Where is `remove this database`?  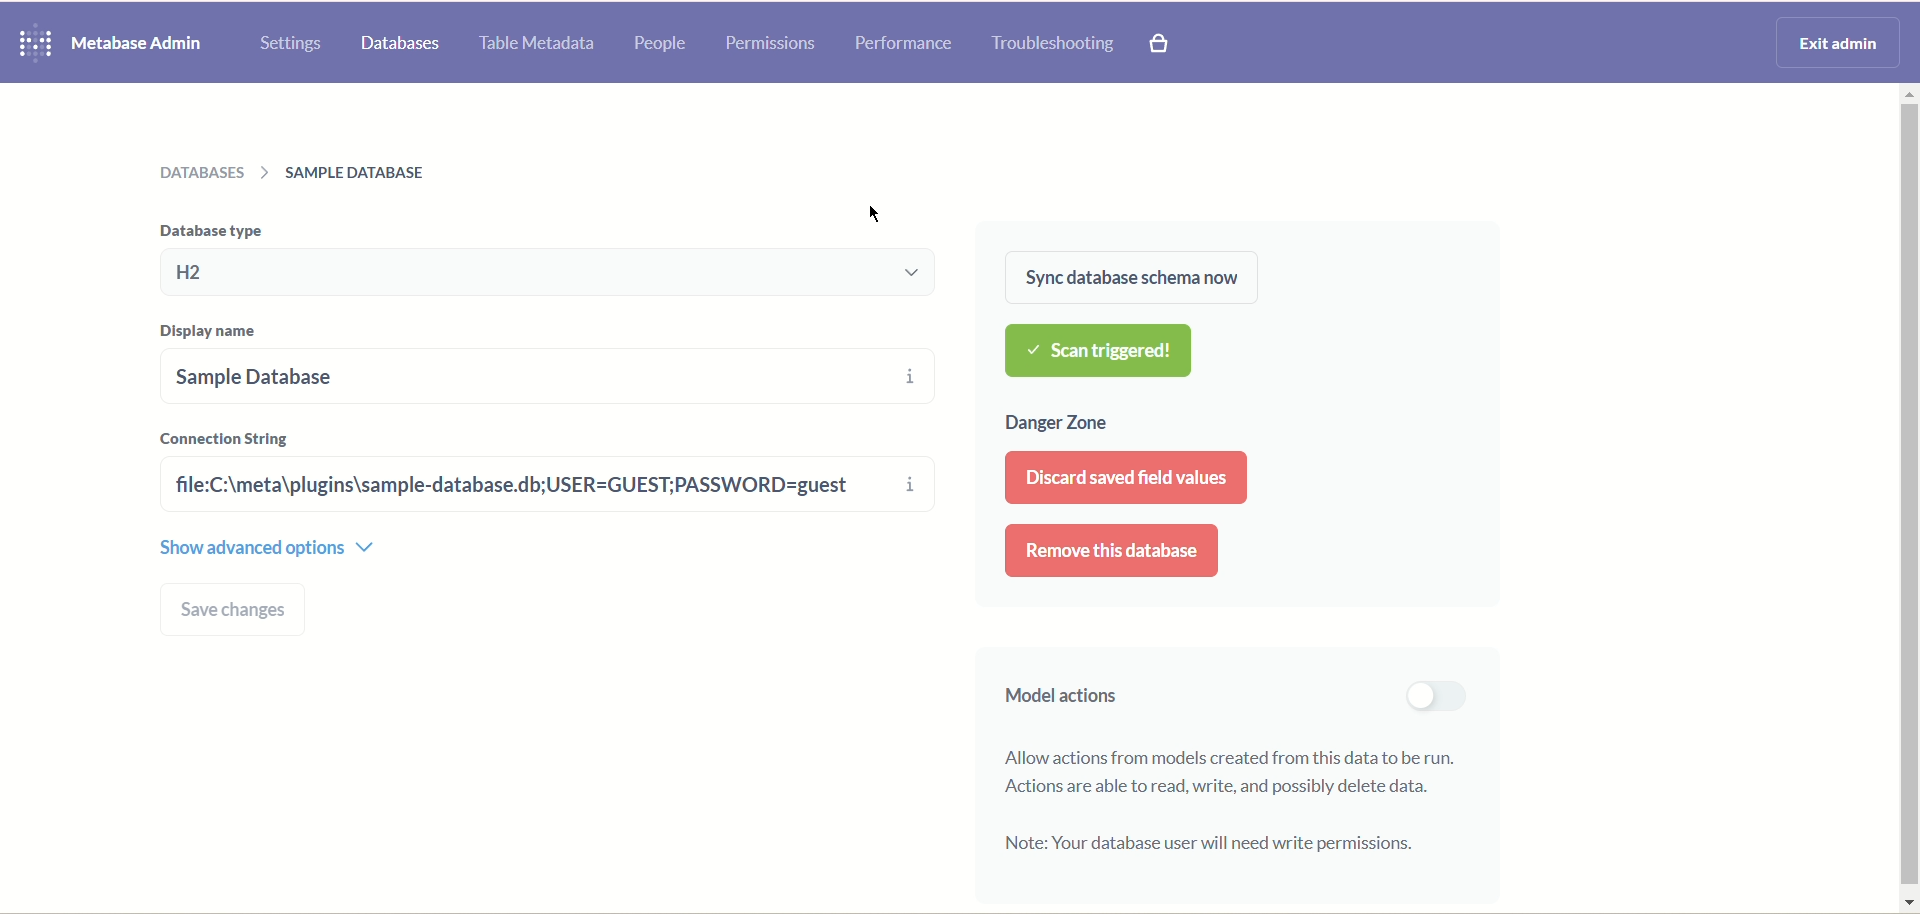
remove this database is located at coordinates (1113, 551).